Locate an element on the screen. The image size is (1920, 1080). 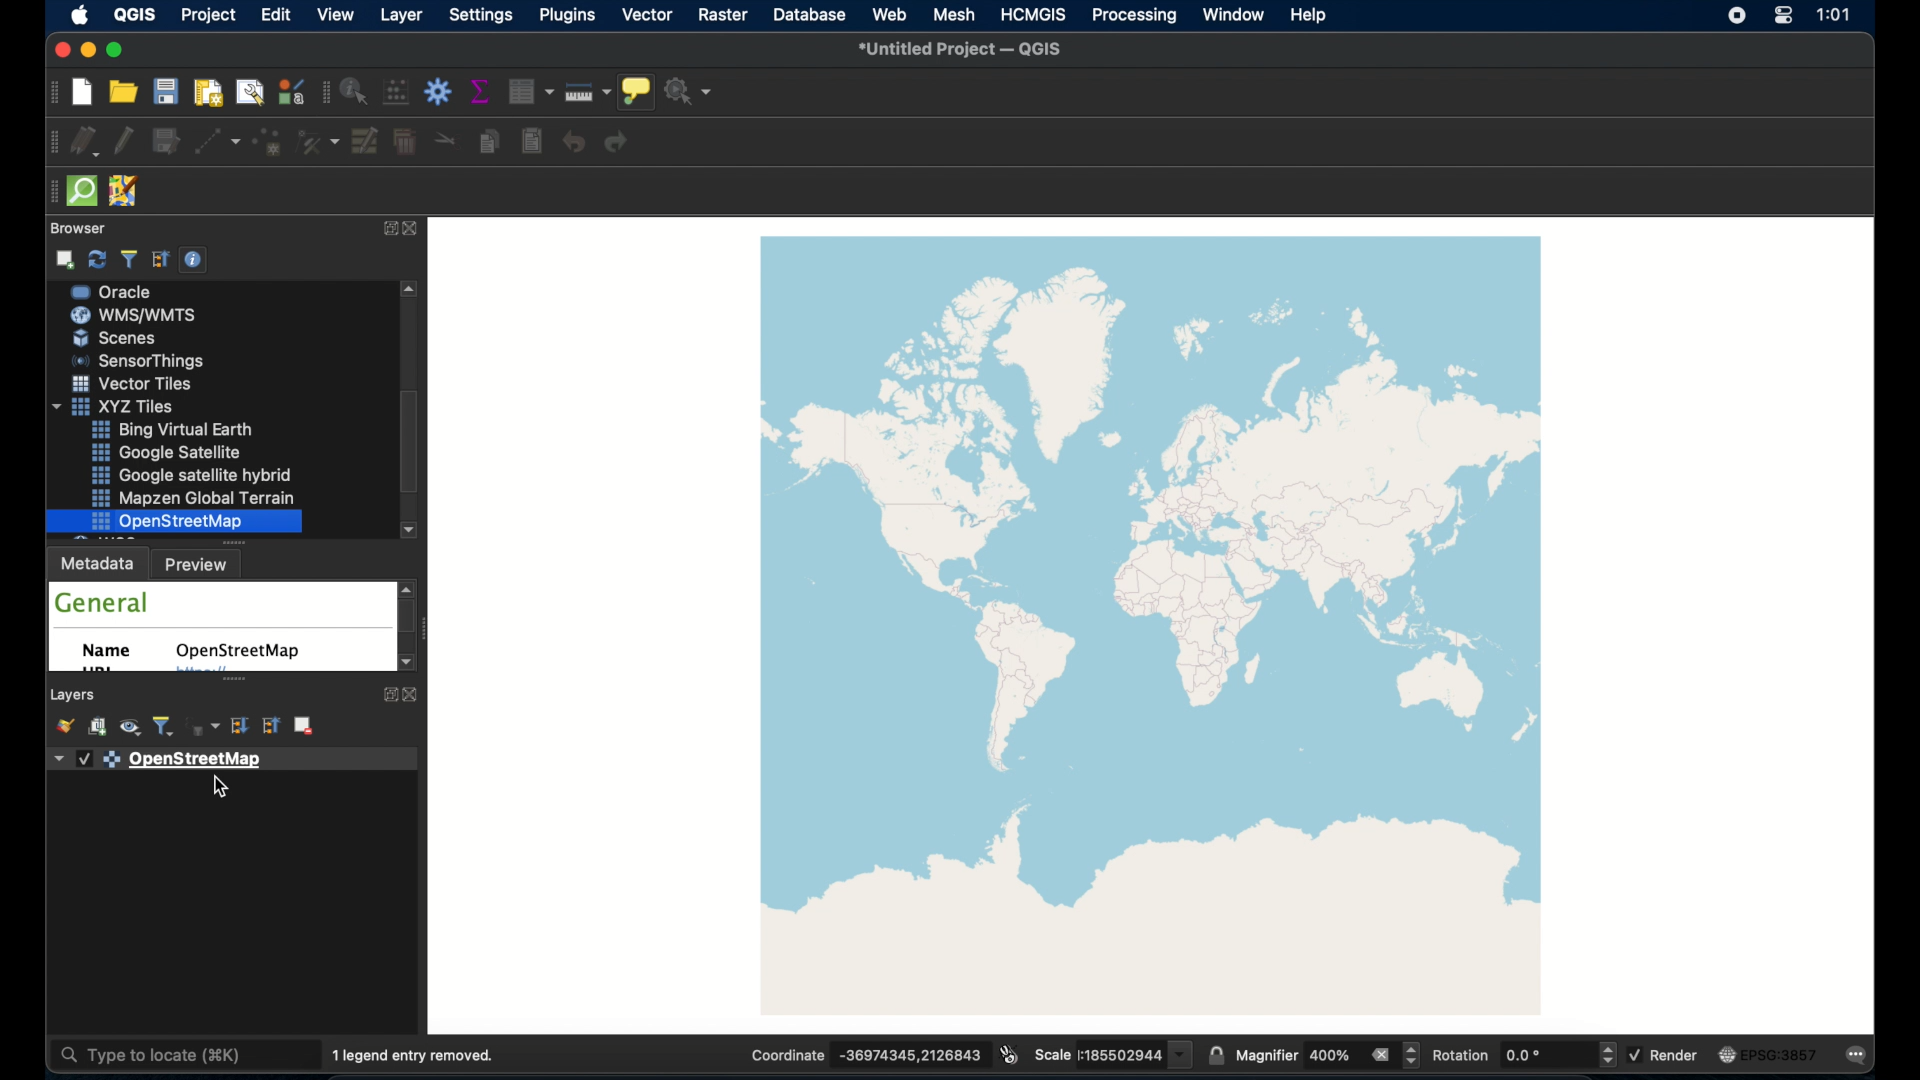
current edits is located at coordinates (84, 142).